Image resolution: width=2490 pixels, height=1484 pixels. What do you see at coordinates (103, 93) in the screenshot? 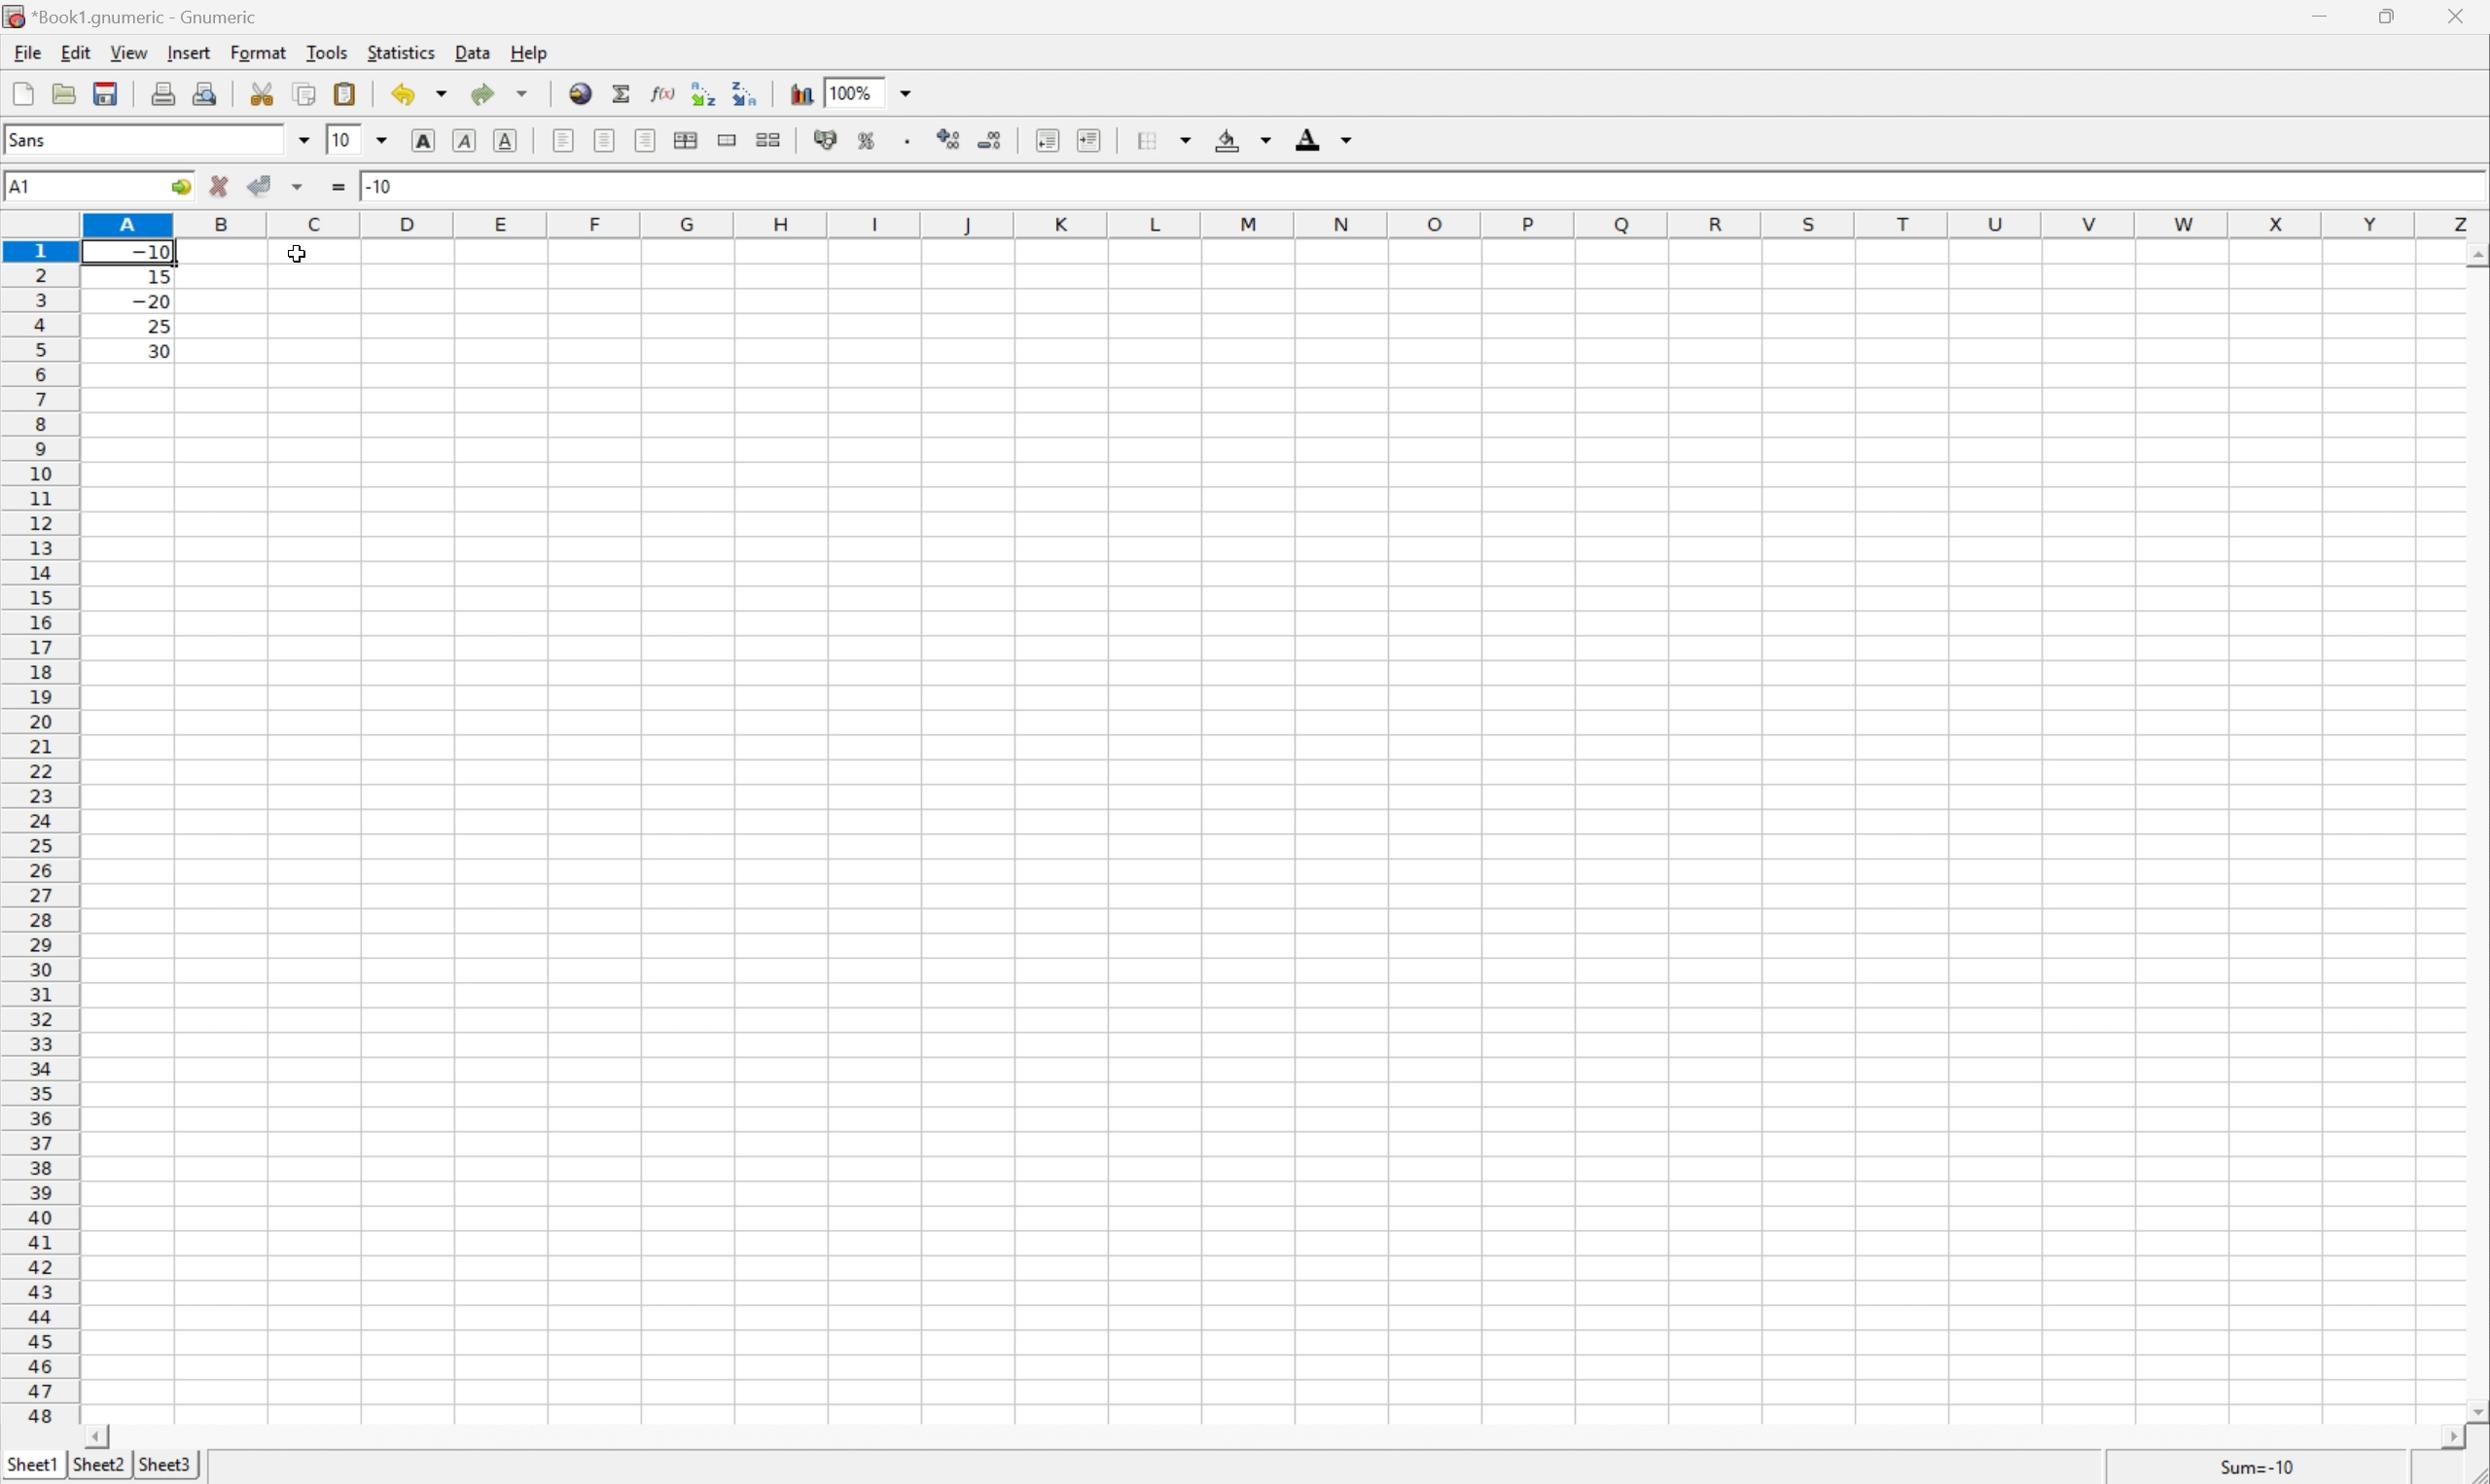
I see `Open mobile file` at bounding box center [103, 93].